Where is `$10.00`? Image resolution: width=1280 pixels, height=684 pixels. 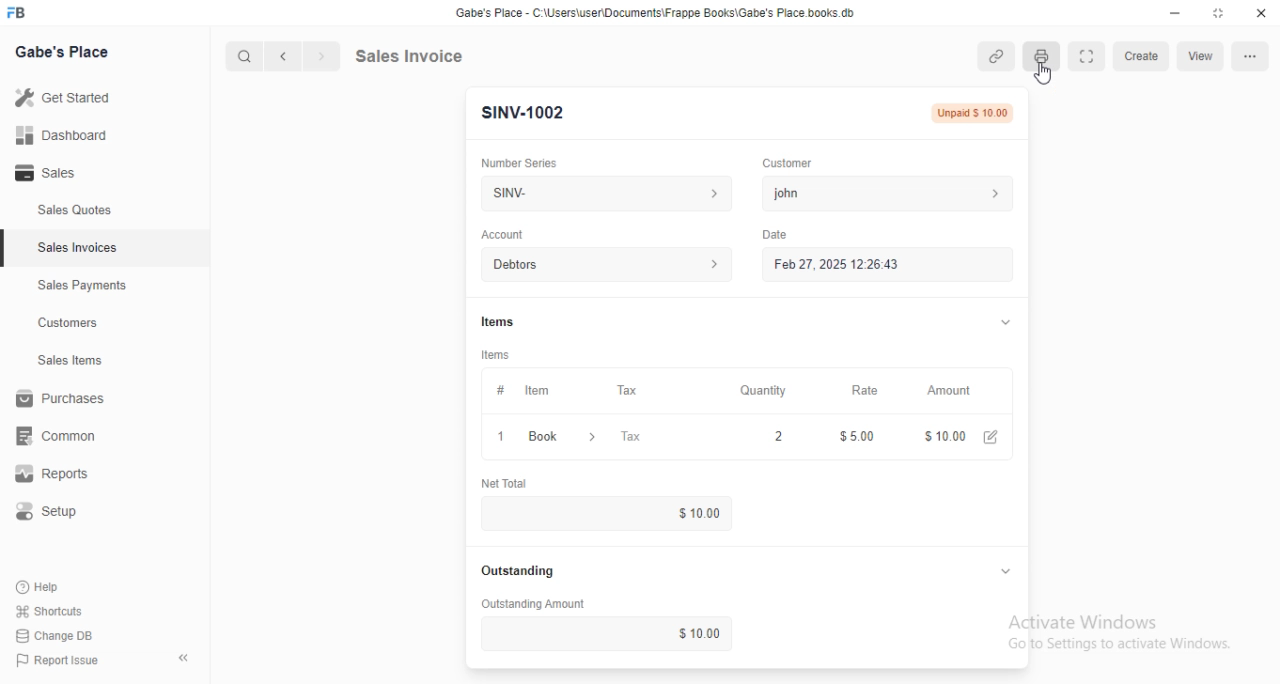 $10.00 is located at coordinates (608, 513).